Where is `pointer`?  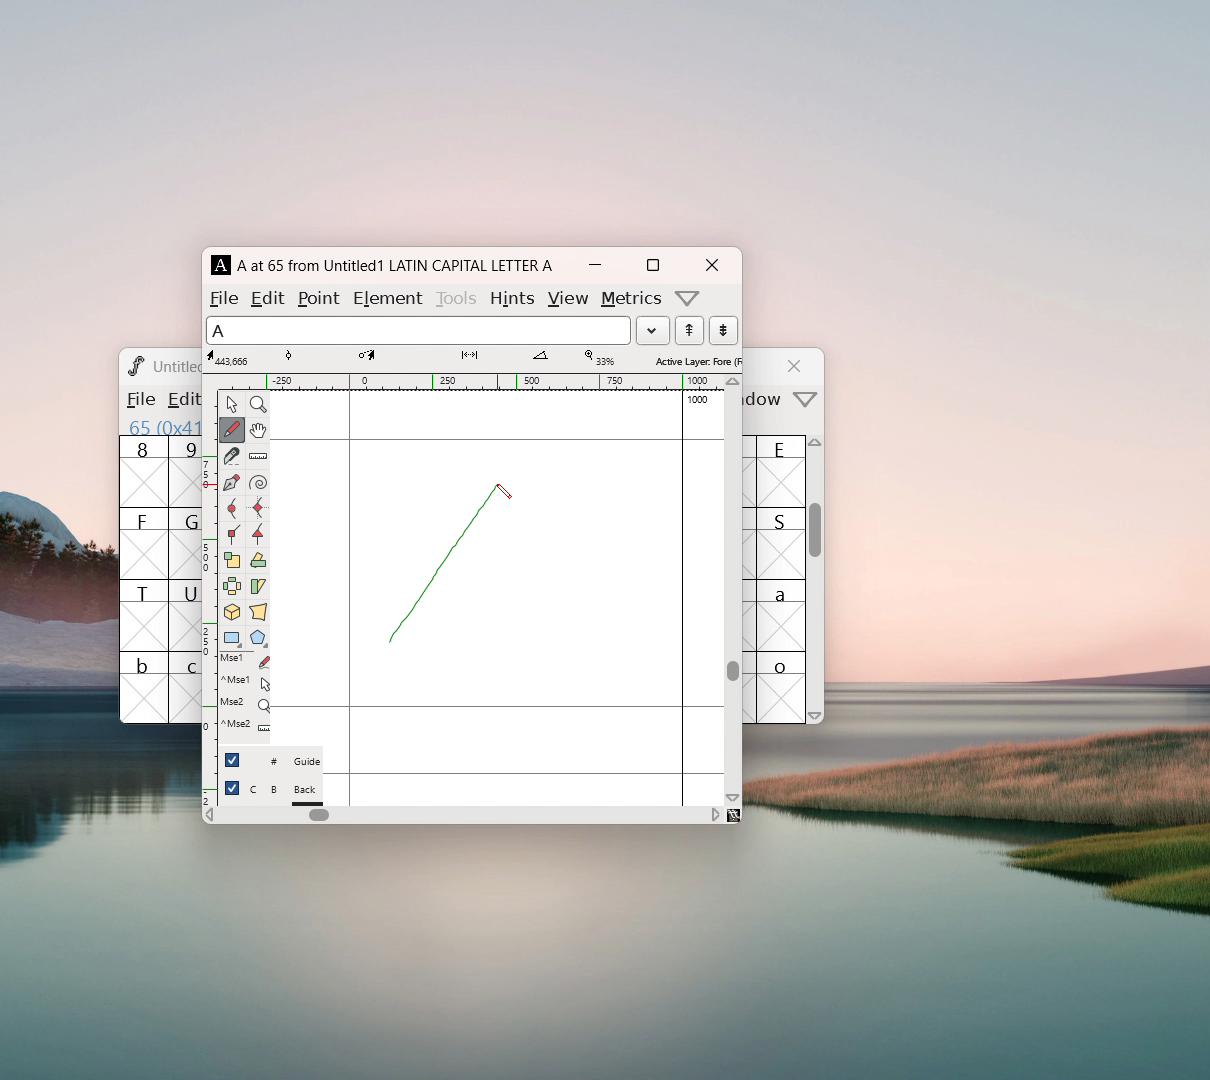 pointer is located at coordinates (232, 404).